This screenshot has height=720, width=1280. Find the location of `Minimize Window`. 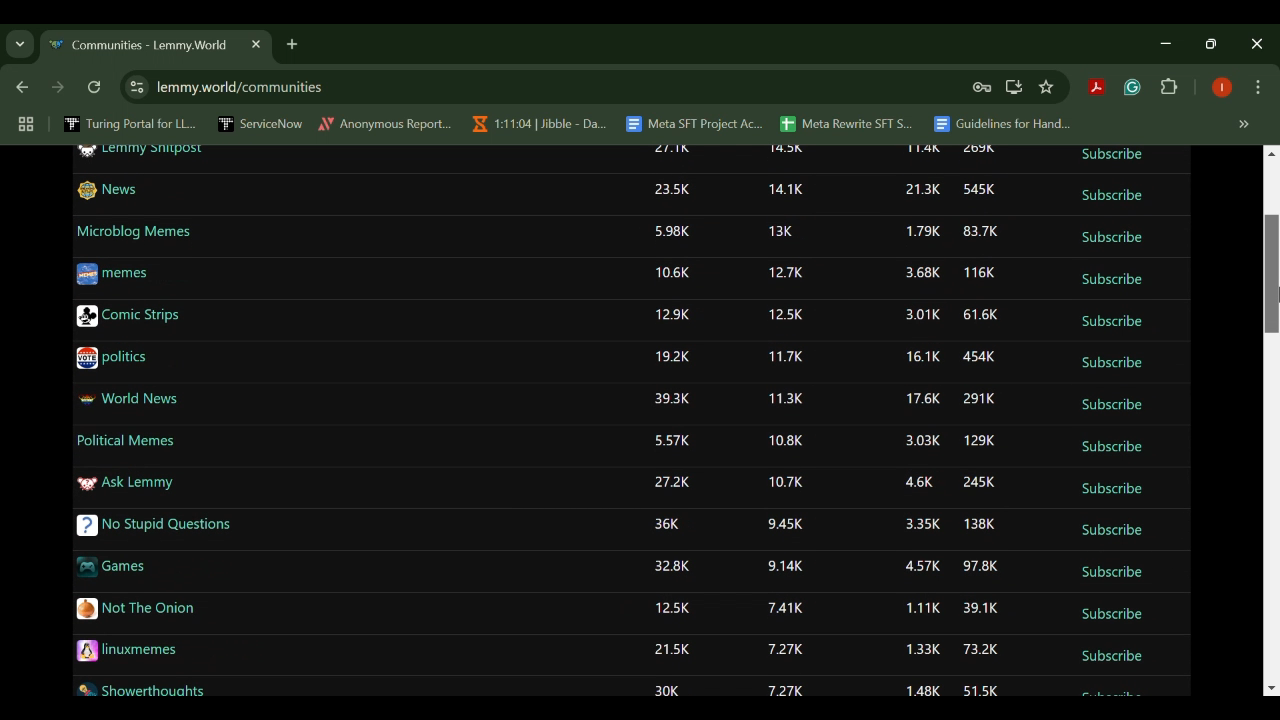

Minimize Window is located at coordinates (1214, 43).